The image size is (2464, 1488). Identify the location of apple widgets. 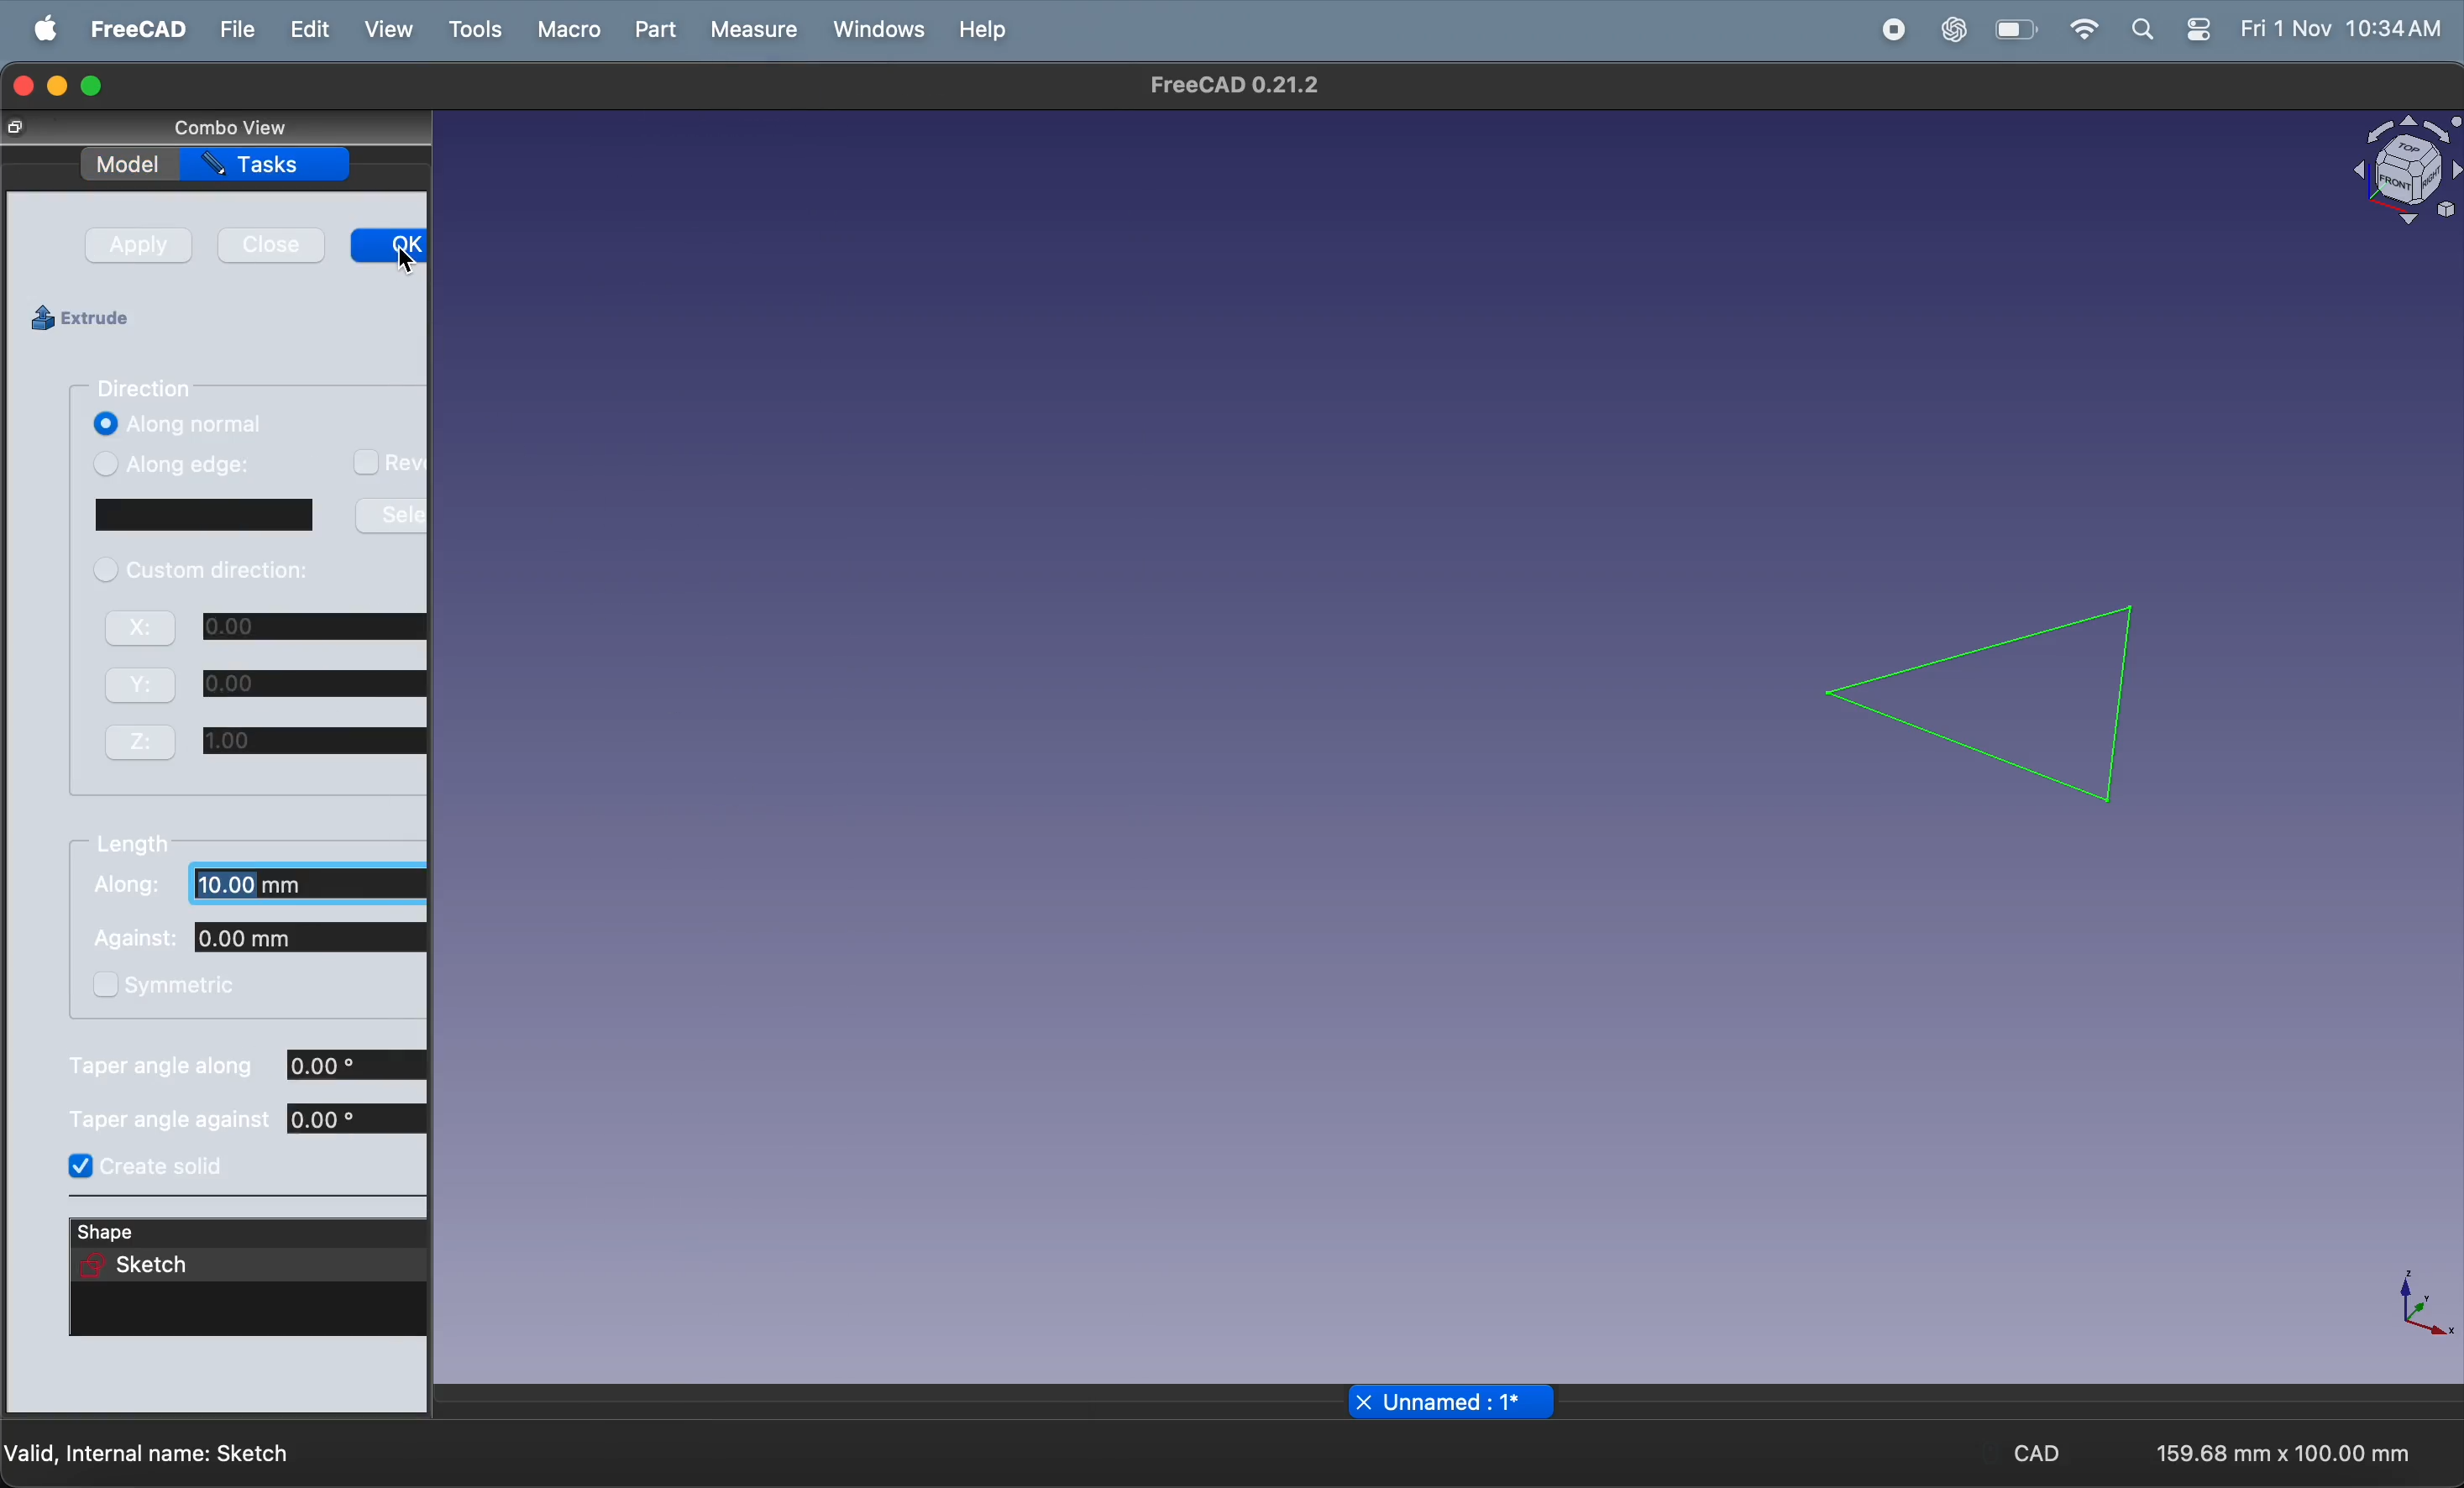
(2172, 30).